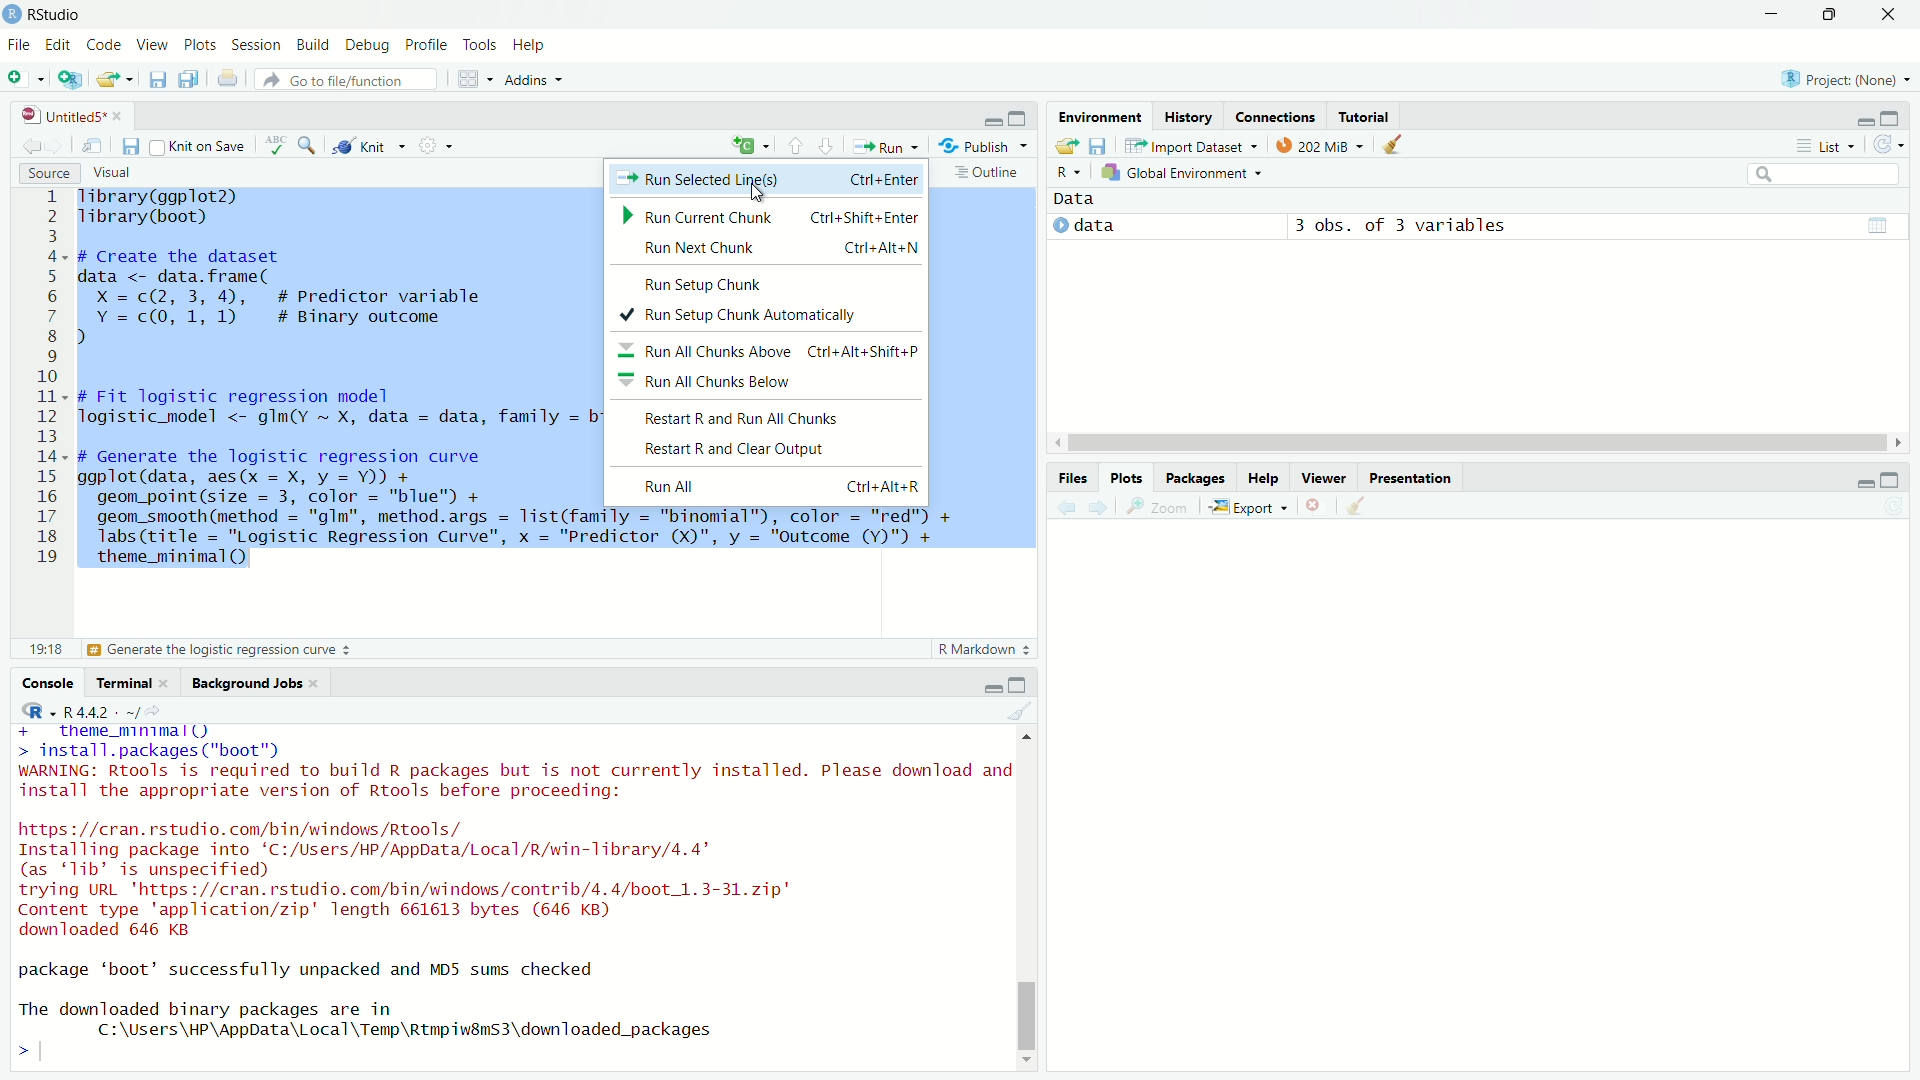  Describe the element at coordinates (257, 45) in the screenshot. I see `Session` at that location.